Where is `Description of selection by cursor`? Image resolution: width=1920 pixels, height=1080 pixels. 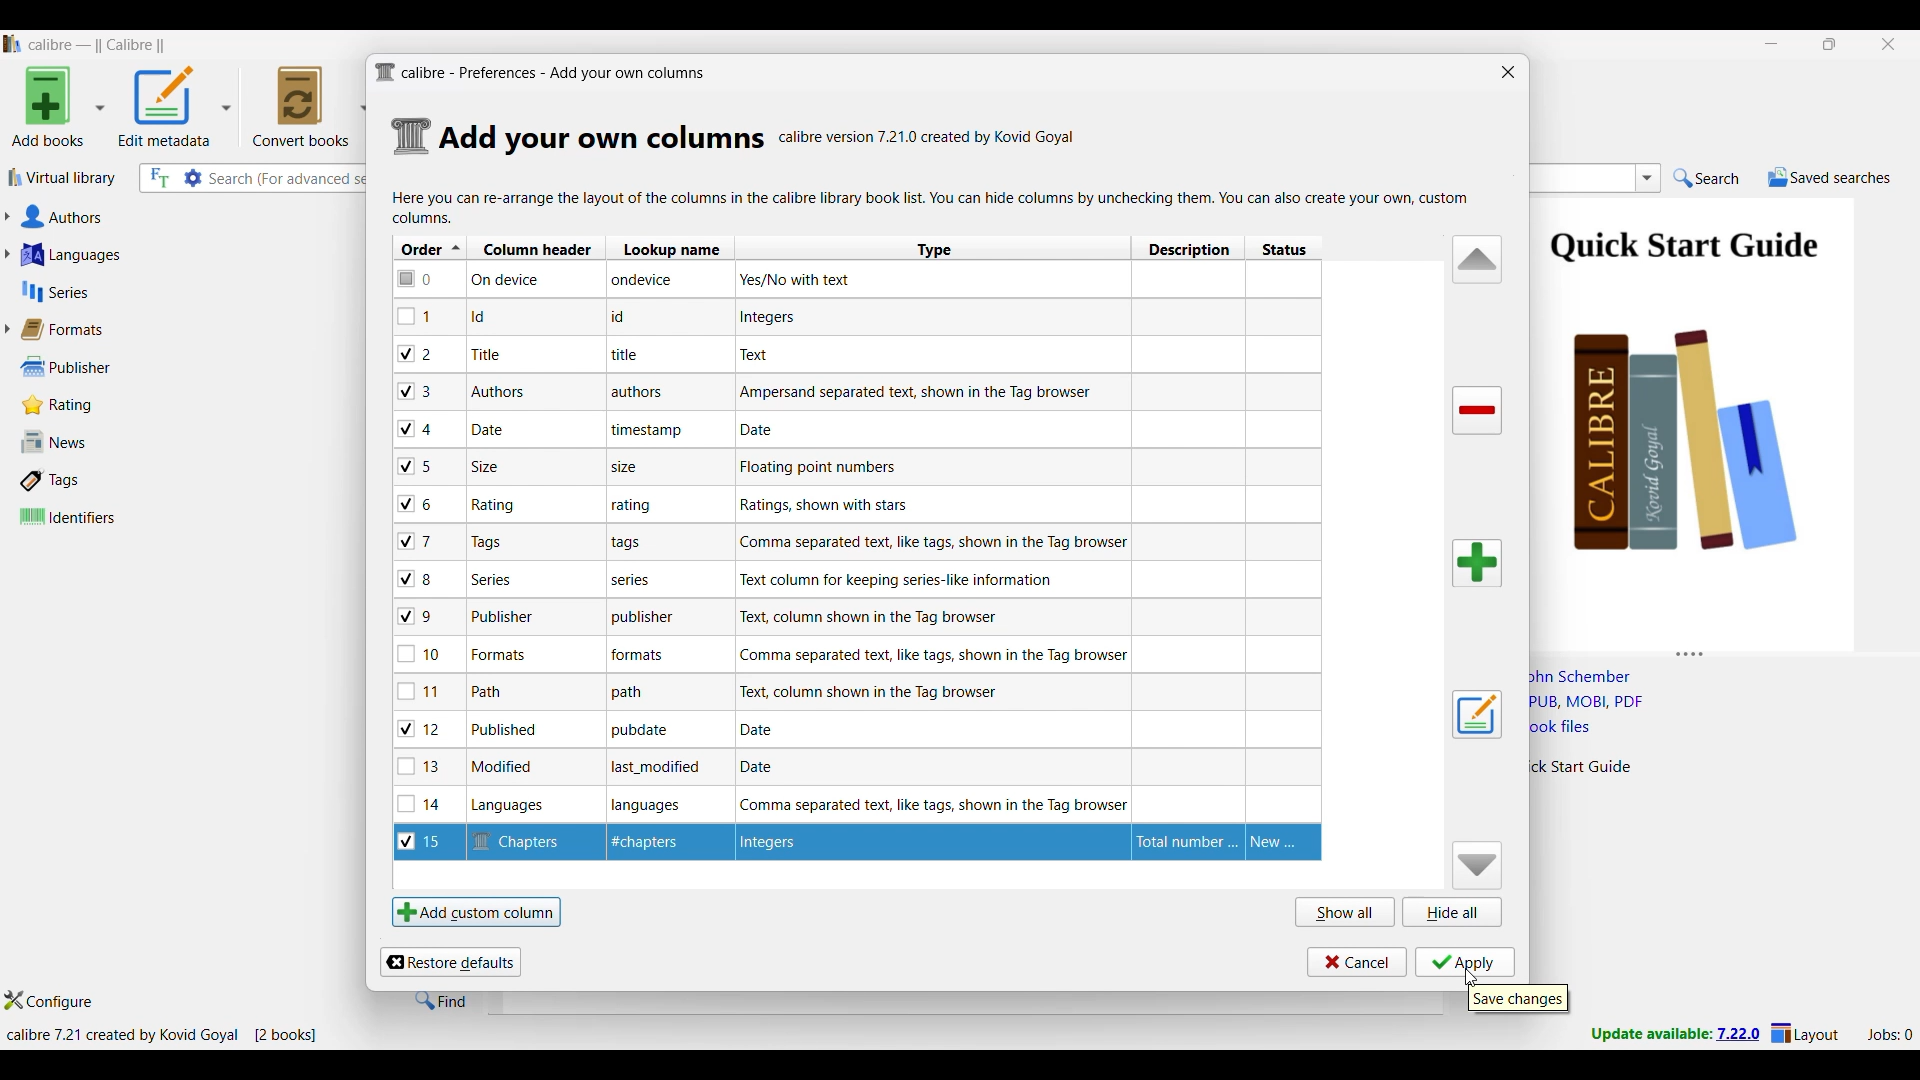
Description of selection by cursor is located at coordinates (1519, 1000).